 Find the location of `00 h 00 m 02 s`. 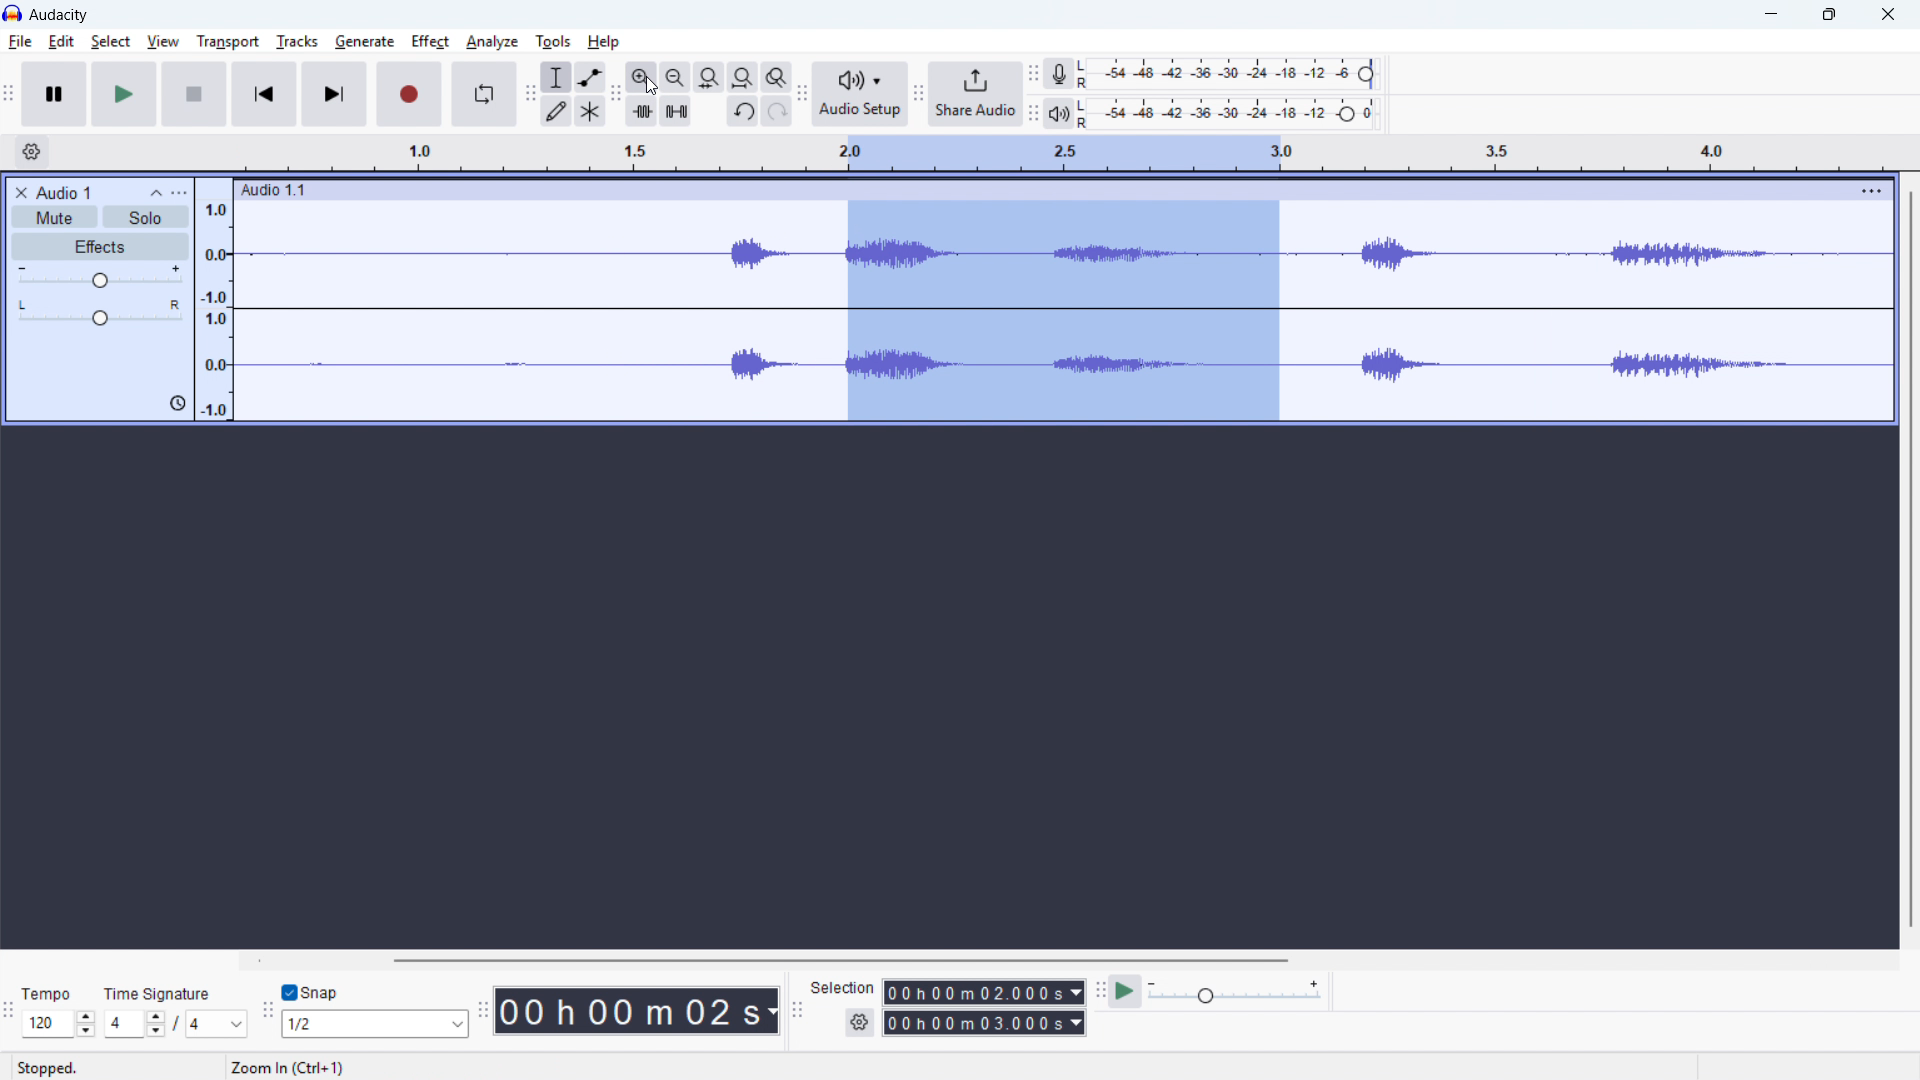

00 h 00 m 02 s is located at coordinates (639, 1011).